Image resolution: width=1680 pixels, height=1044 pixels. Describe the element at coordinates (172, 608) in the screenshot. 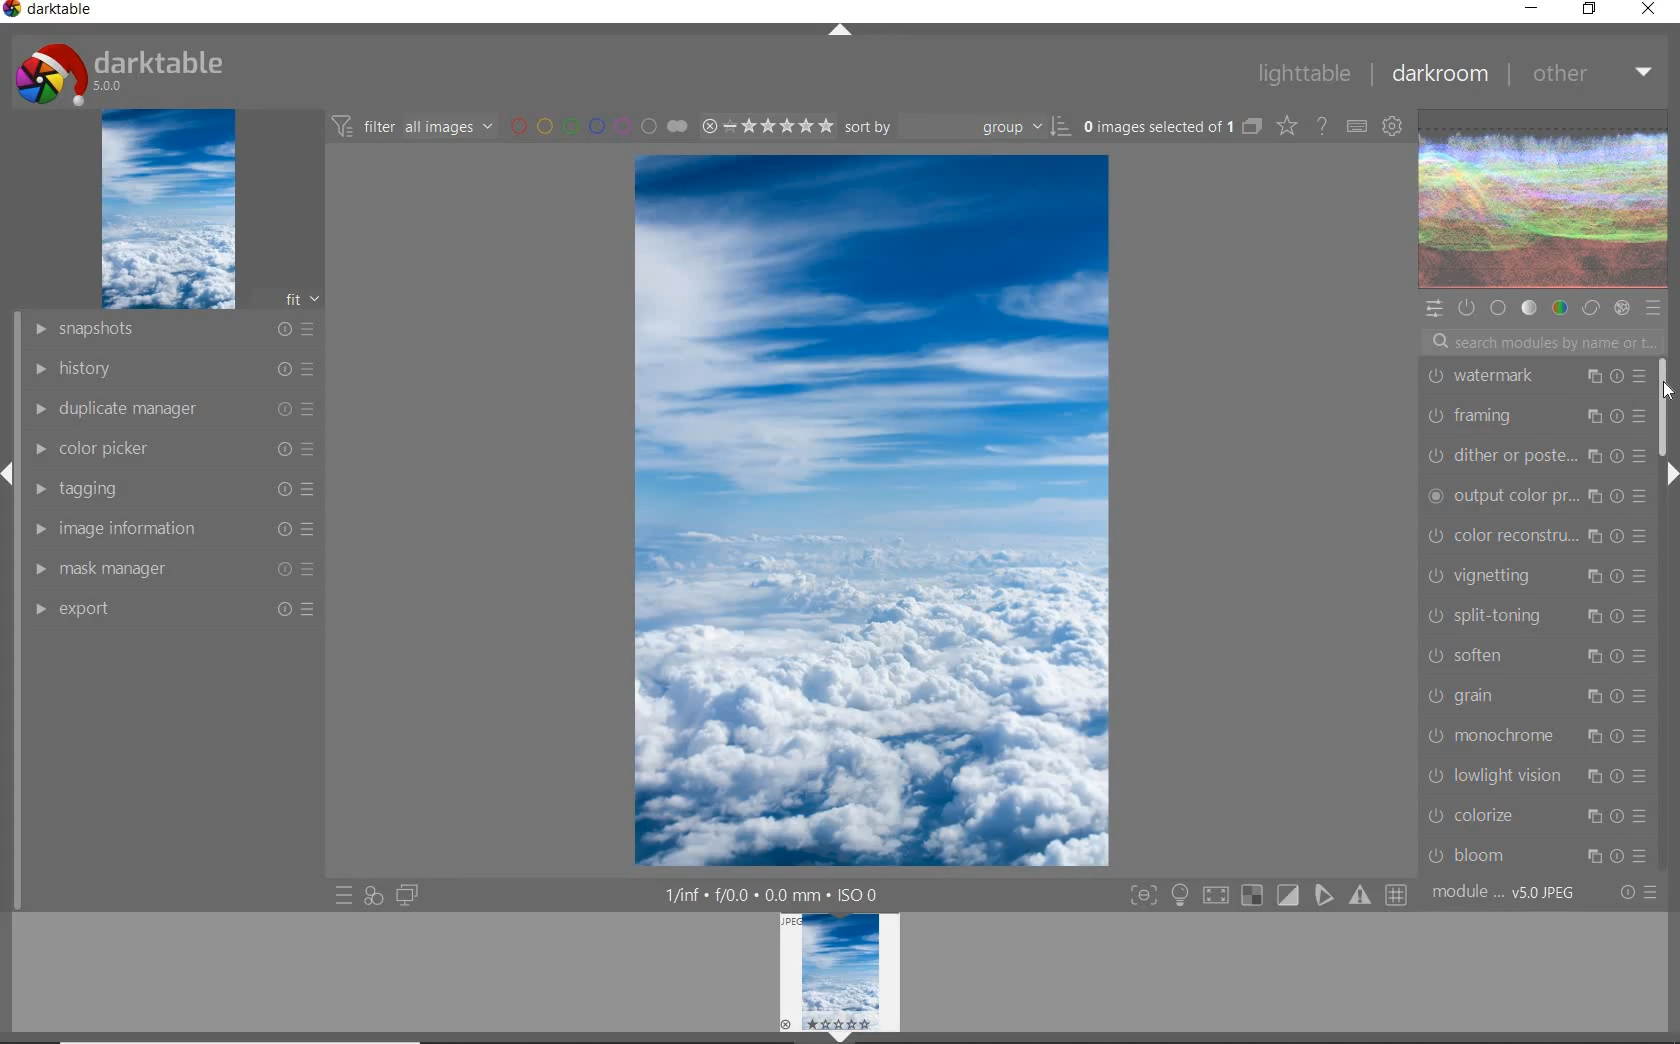

I see `EXPORT` at that location.